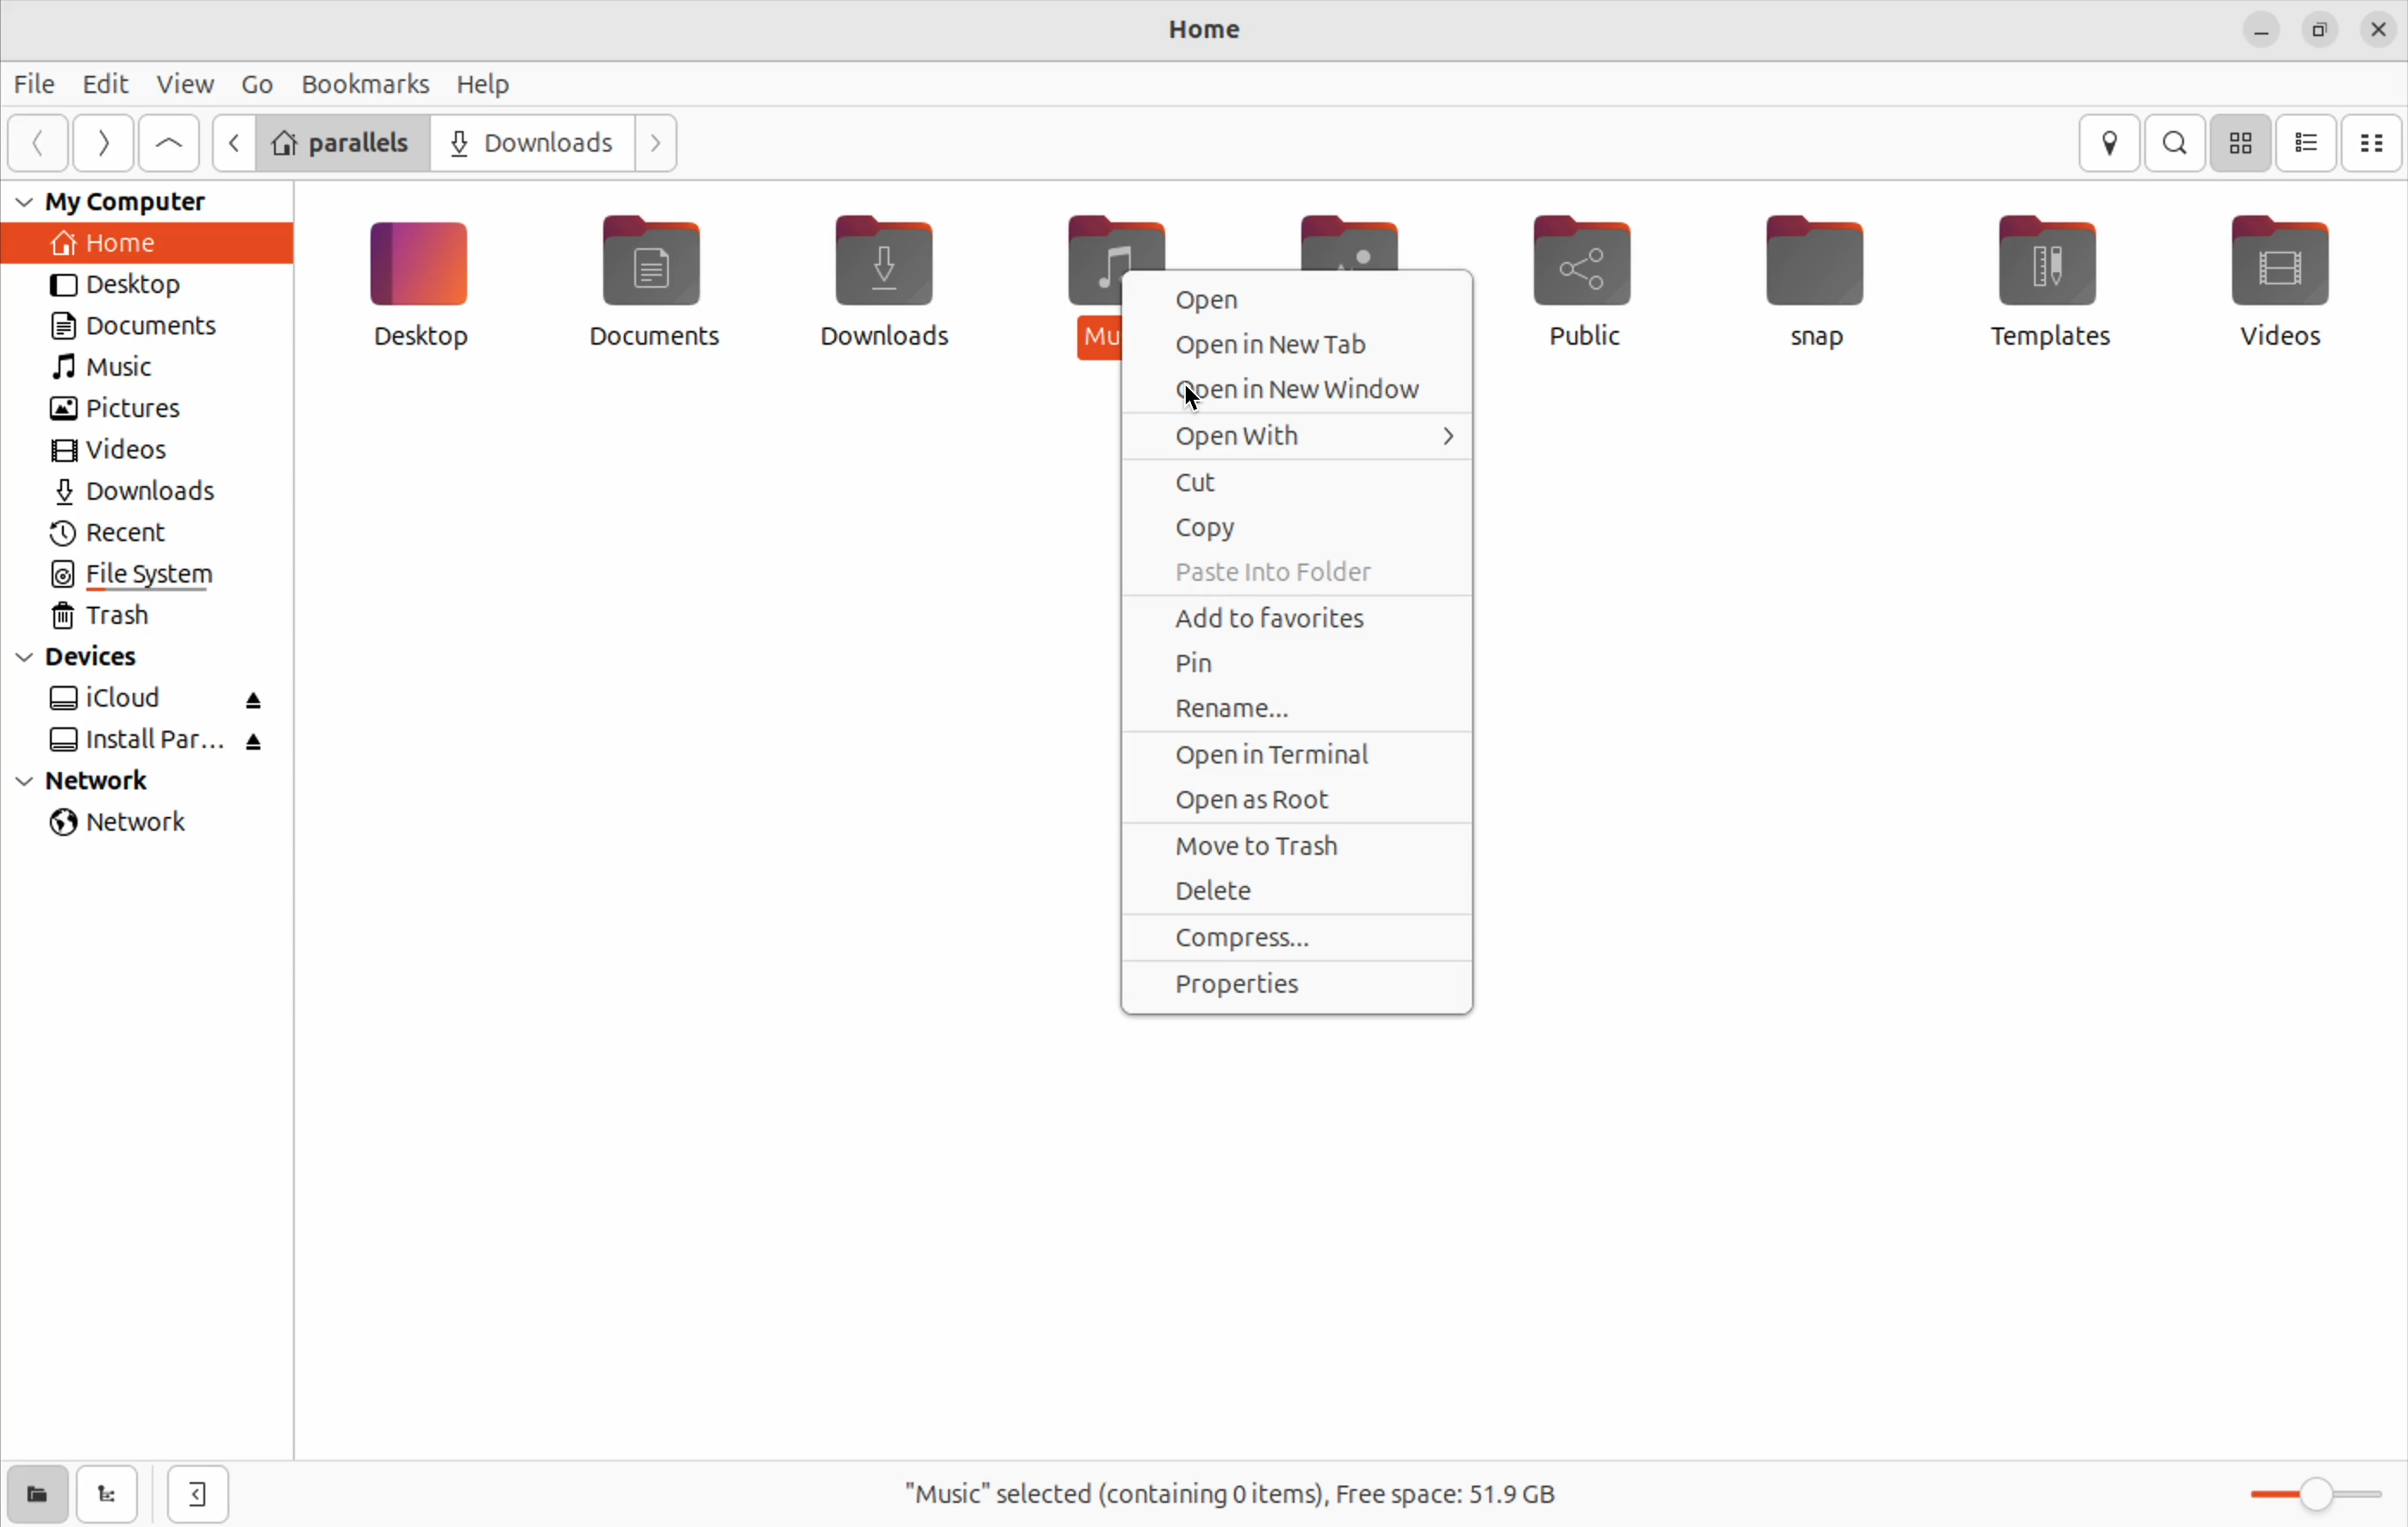 The image size is (2408, 1527). Describe the element at coordinates (338, 143) in the screenshot. I see `Parallels` at that location.